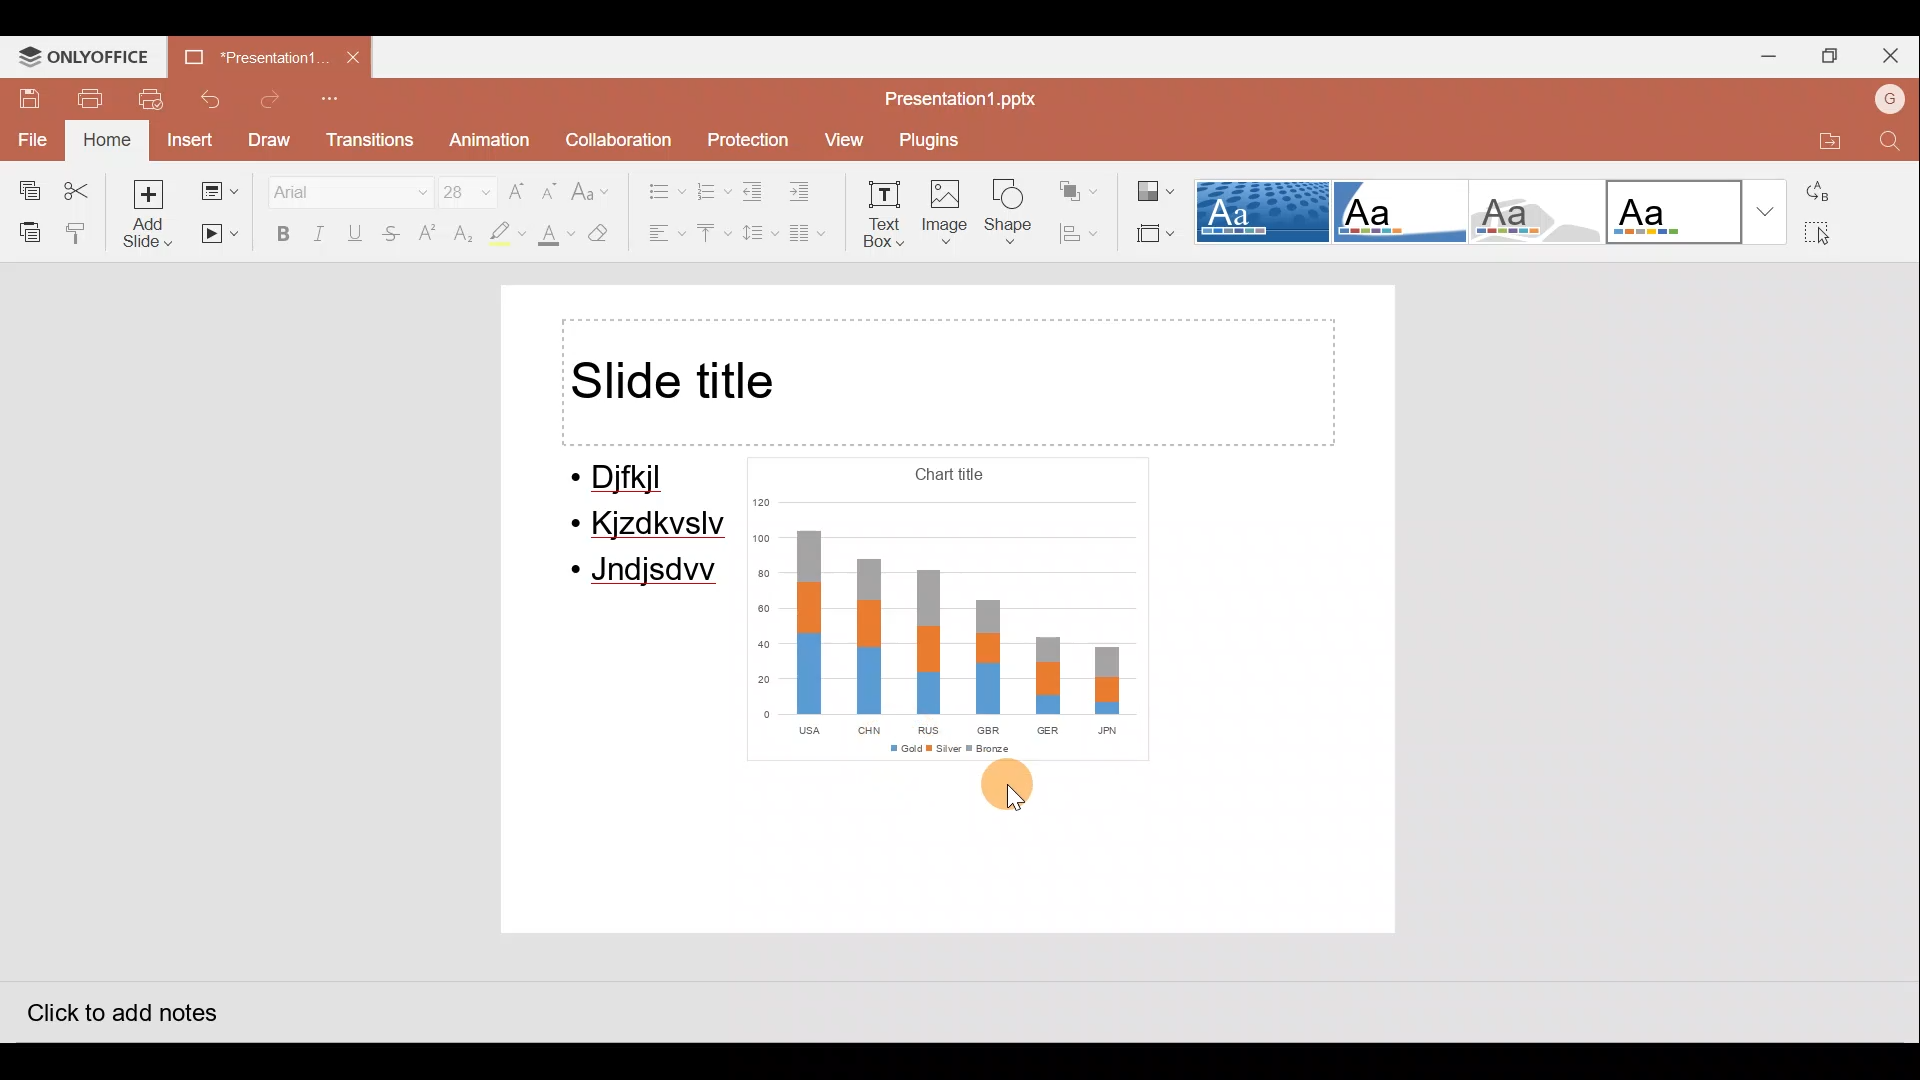 This screenshot has width=1920, height=1080. I want to click on Account name, so click(1885, 97).